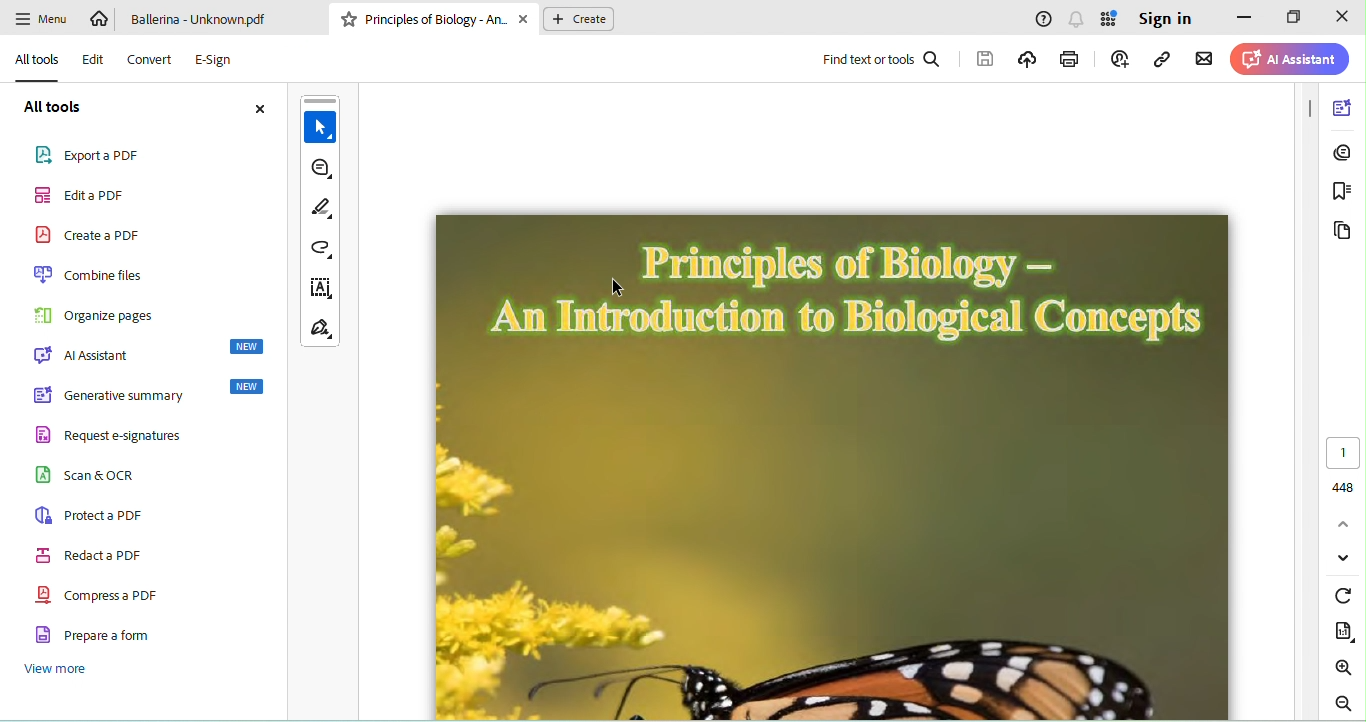 The width and height of the screenshot is (1366, 722). What do you see at coordinates (1306, 104) in the screenshot?
I see `vertical scroll bar` at bounding box center [1306, 104].